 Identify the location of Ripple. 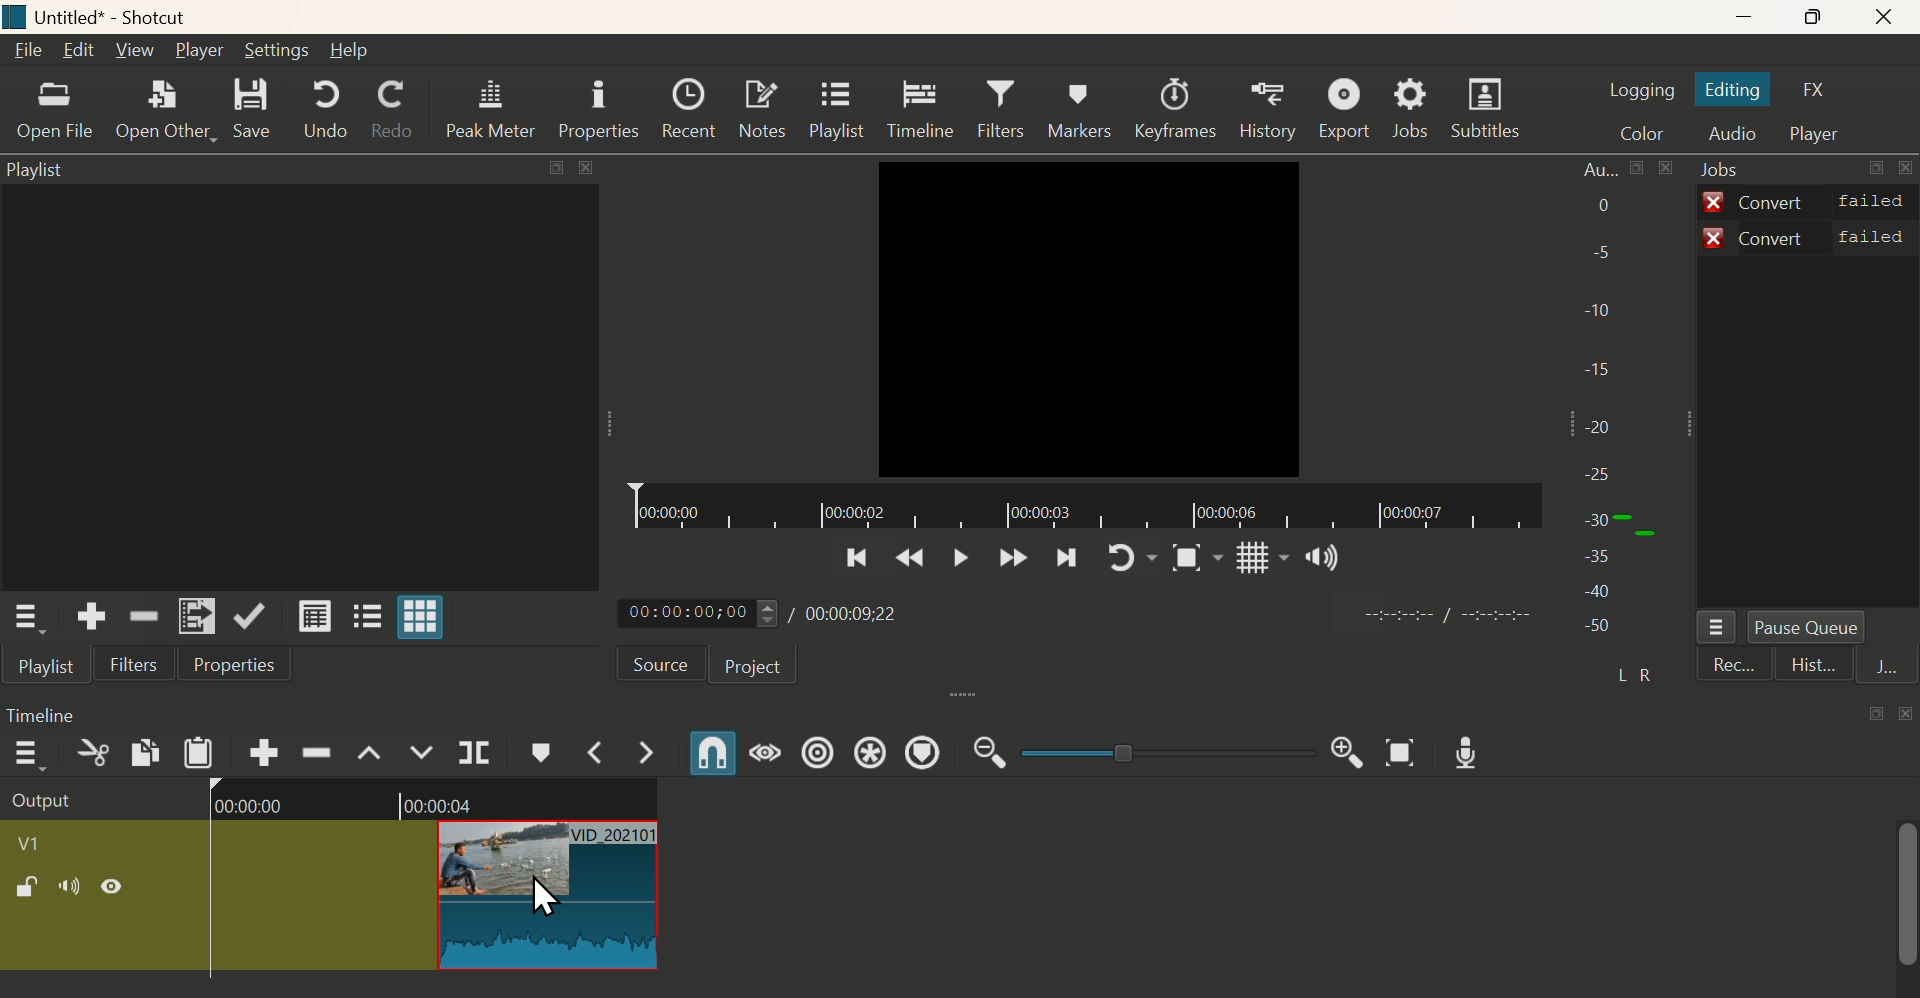
(317, 753).